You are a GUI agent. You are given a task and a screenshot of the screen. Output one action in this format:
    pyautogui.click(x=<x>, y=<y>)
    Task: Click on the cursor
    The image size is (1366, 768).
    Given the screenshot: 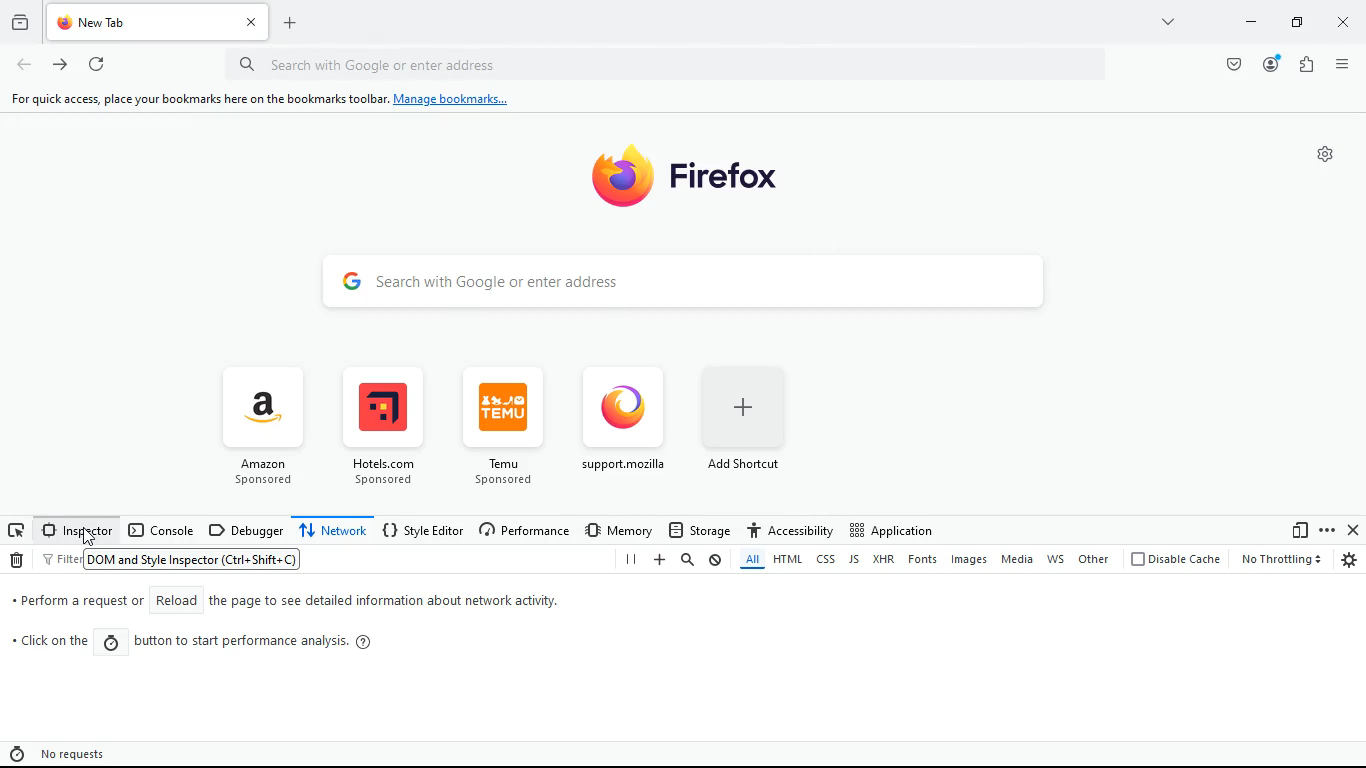 What is the action you would take?
    pyautogui.click(x=85, y=536)
    